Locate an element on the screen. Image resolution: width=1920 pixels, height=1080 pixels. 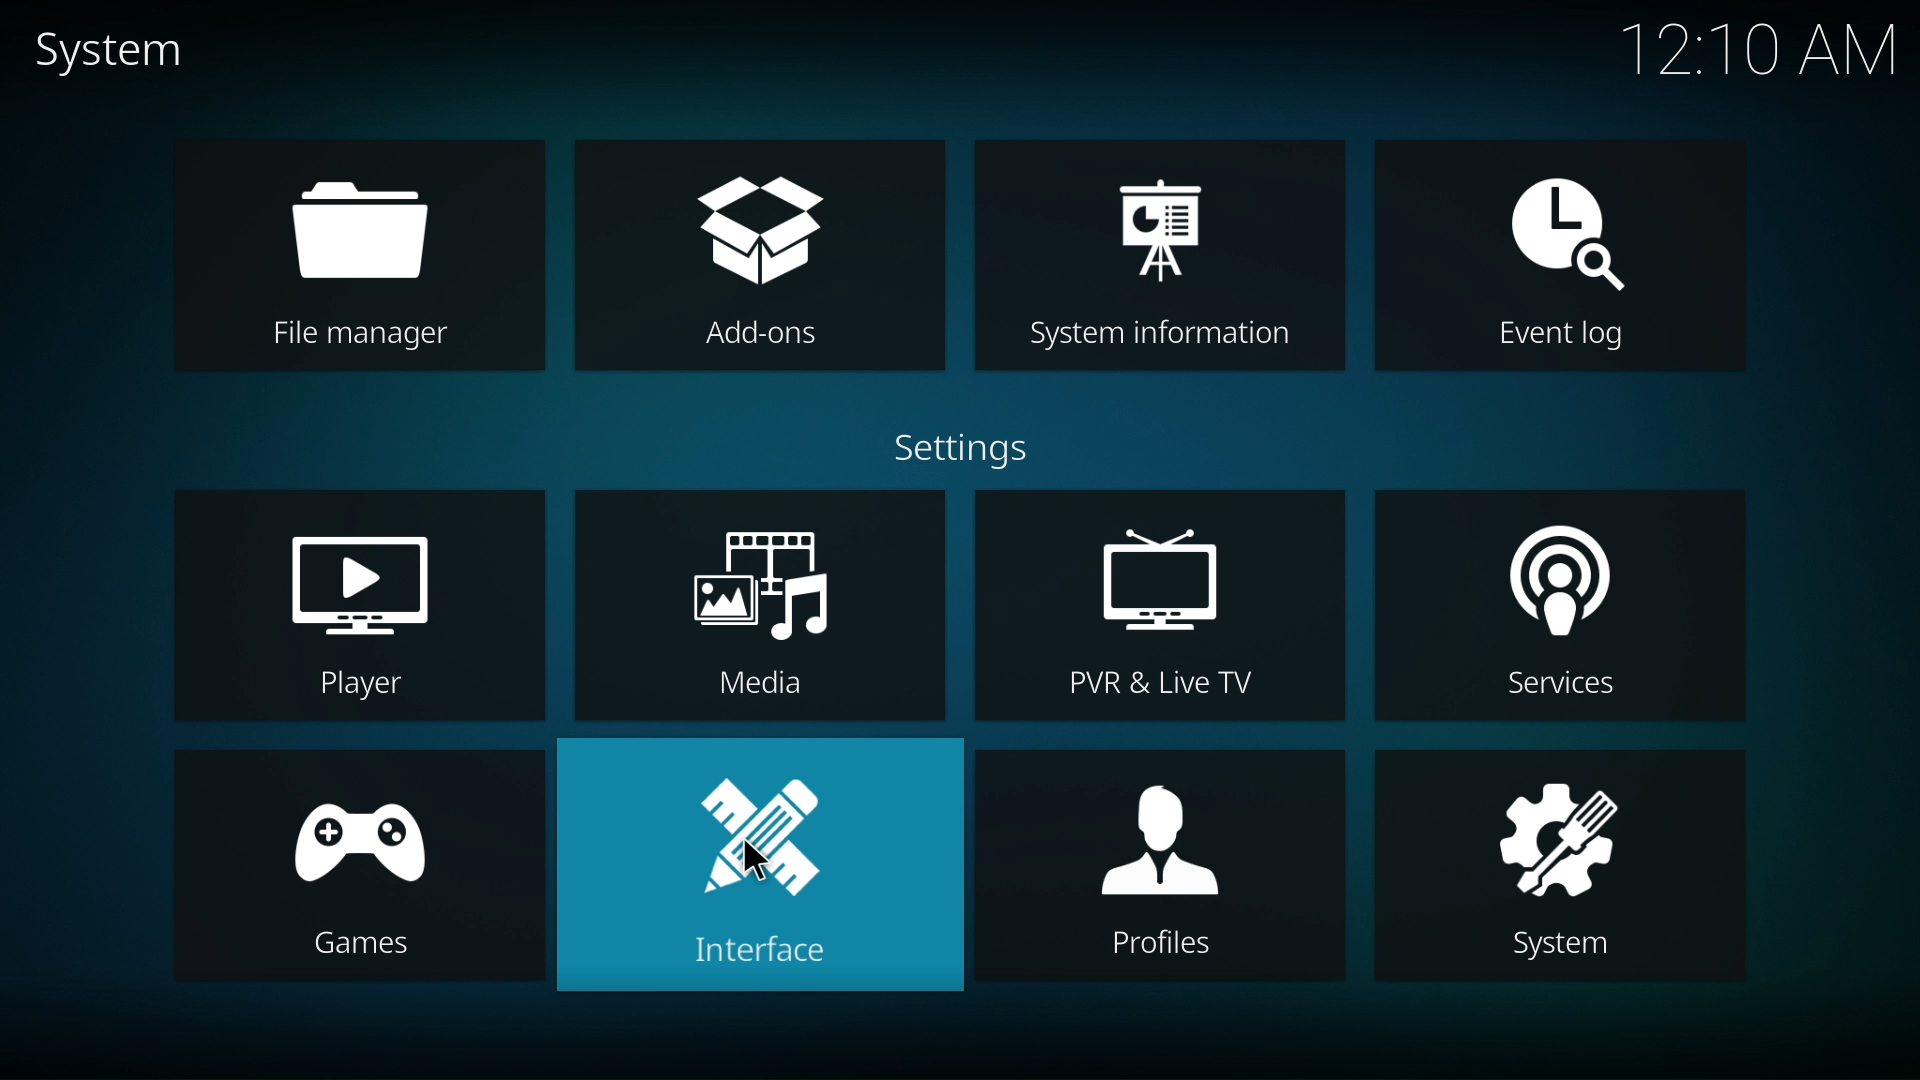
12:10 AM is located at coordinates (1763, 54).